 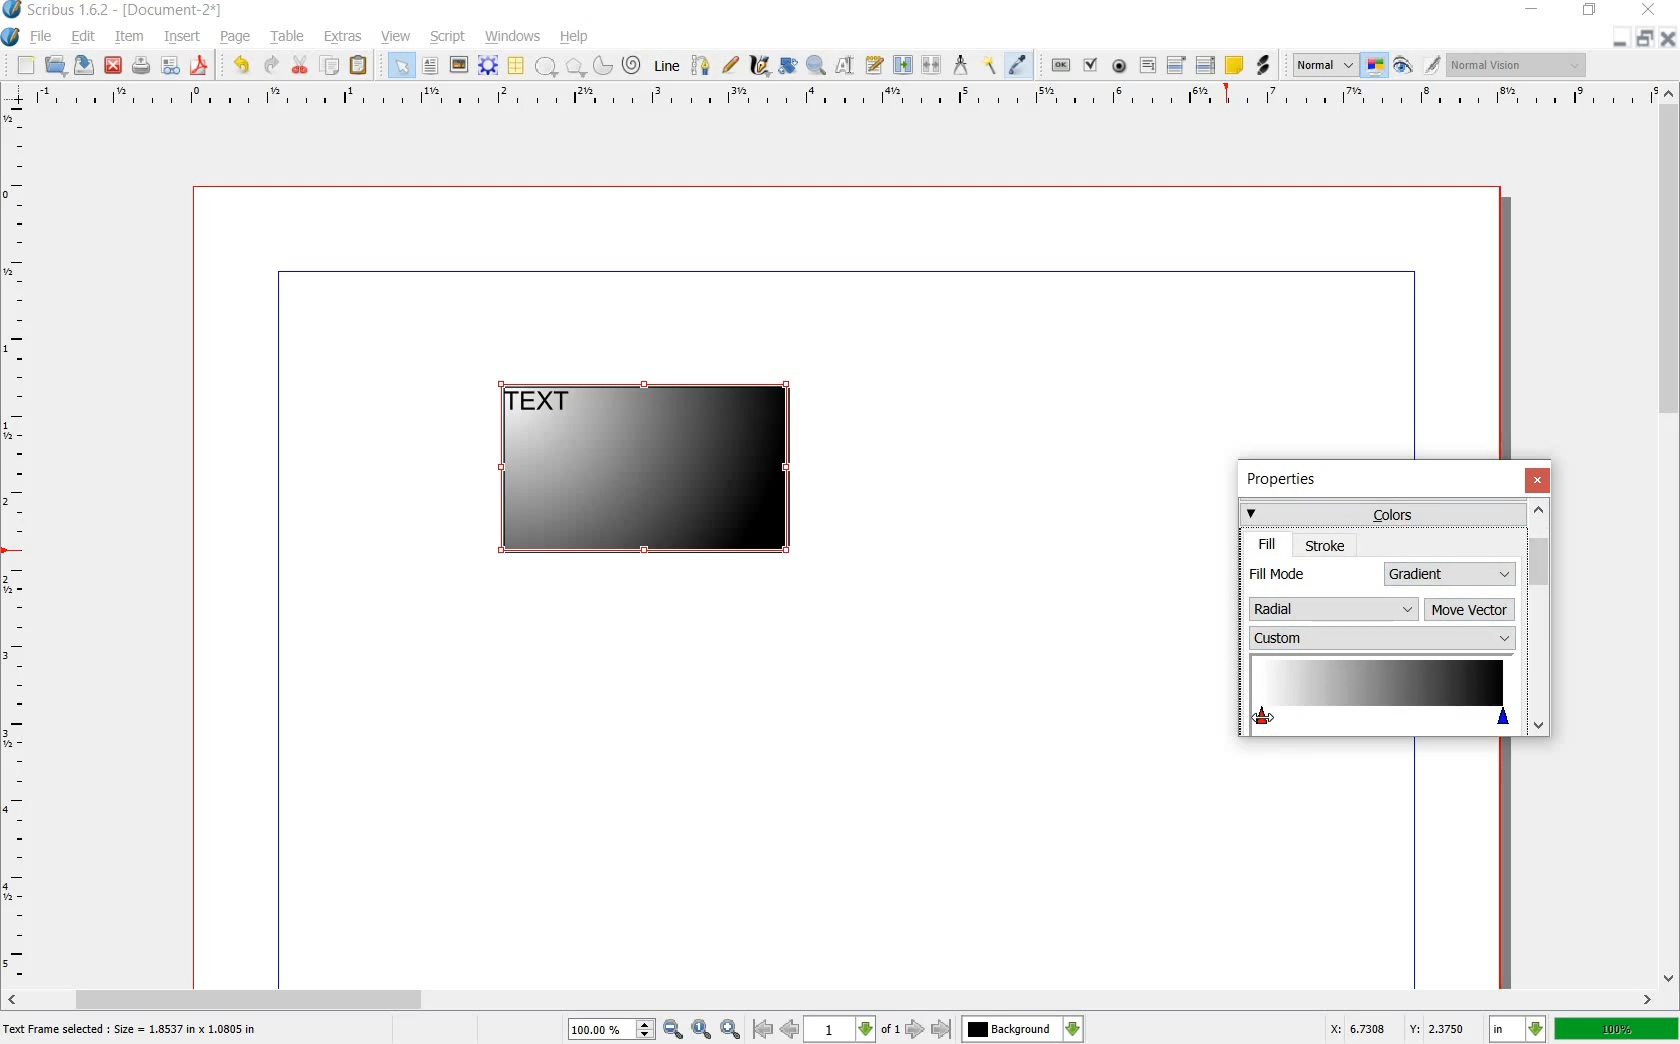 What do you see at coordinates (633, 64) in the screenshot?
I see `spiral` at bounding box center [633, 64].